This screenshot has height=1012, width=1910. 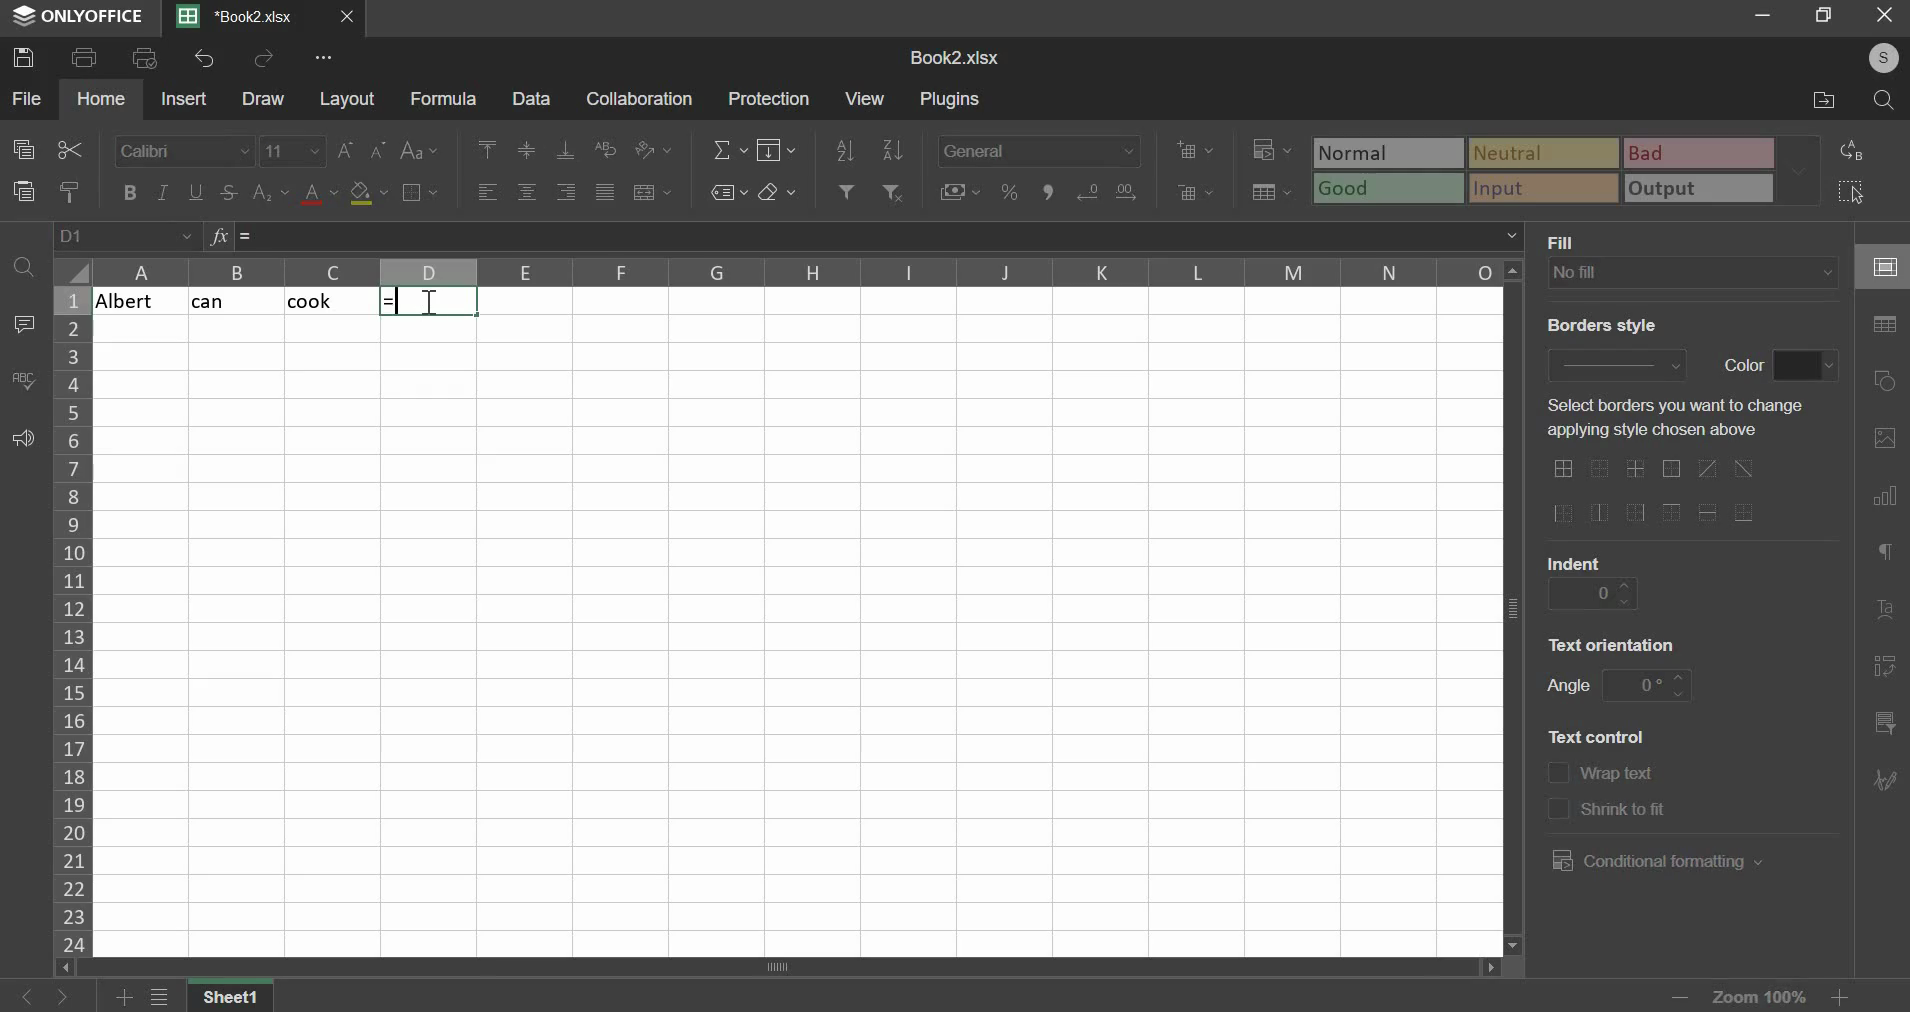 What do you see at coordinates (23, 440) in the screenshot?
I see `feedback` at bounding box center [23, 440].